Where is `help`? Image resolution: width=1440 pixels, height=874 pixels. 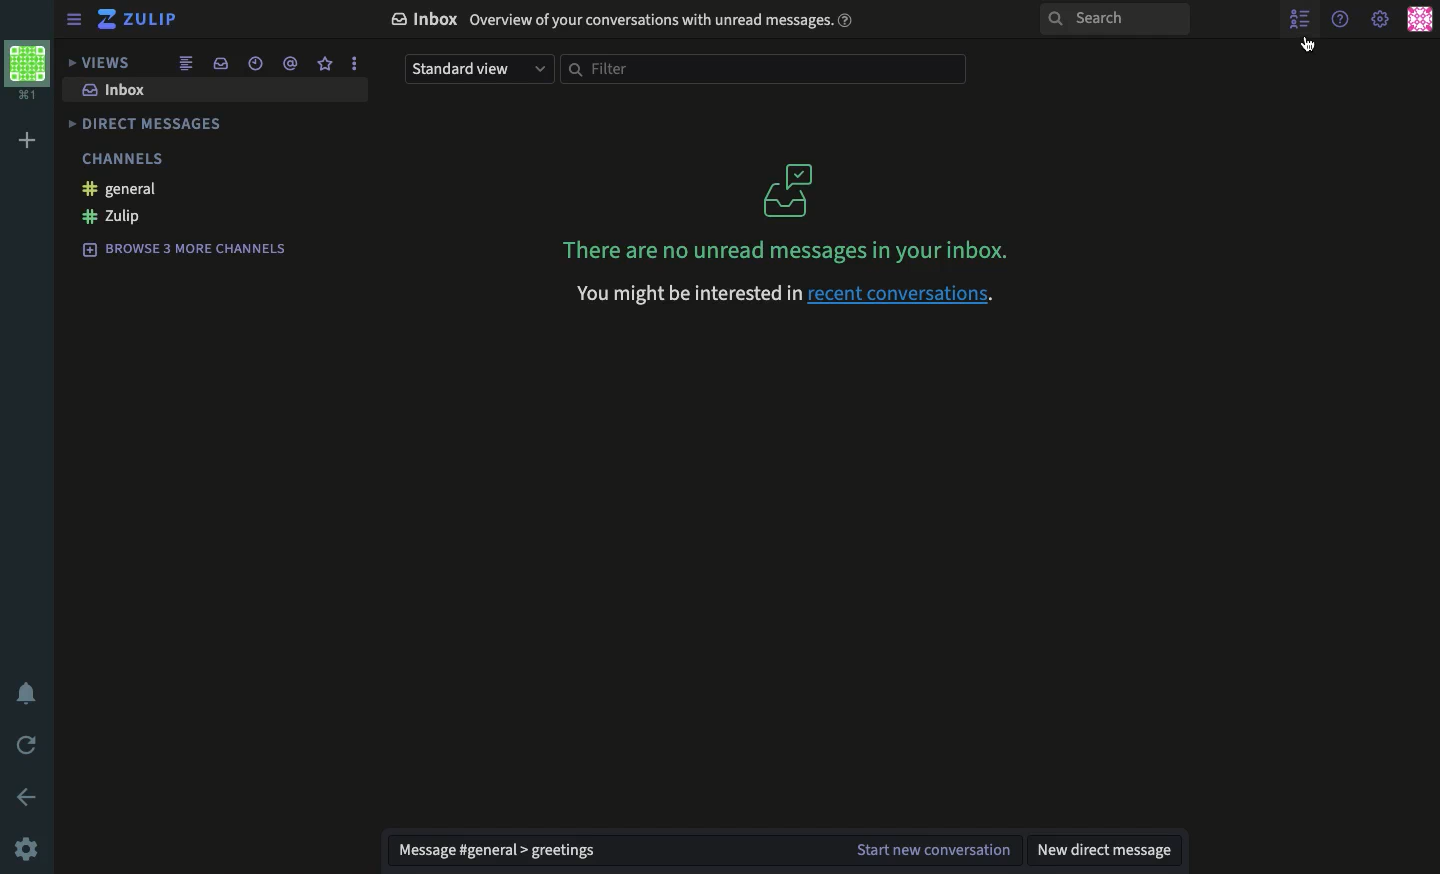
help is located at coordinates (1341, 19).